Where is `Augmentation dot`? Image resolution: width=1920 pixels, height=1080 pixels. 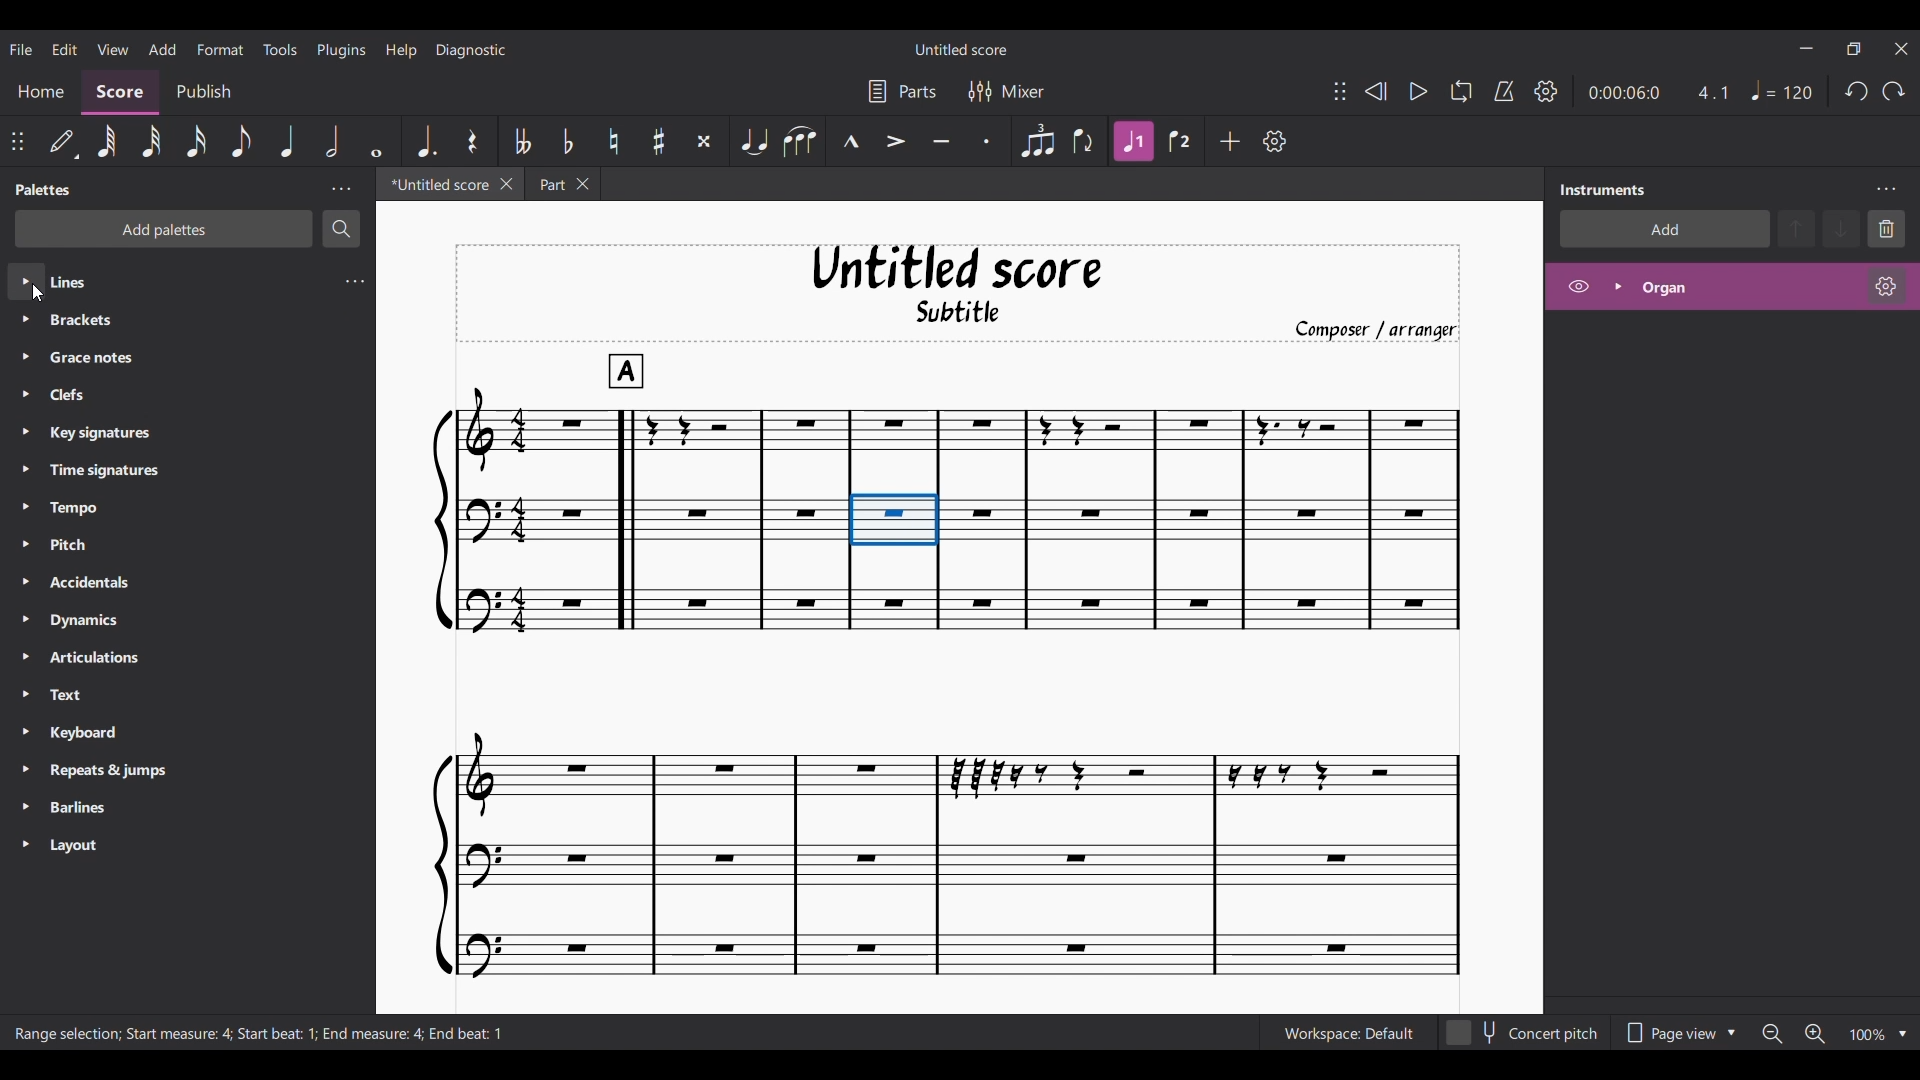
Augmentation dot is located at coordinates (426, 141).